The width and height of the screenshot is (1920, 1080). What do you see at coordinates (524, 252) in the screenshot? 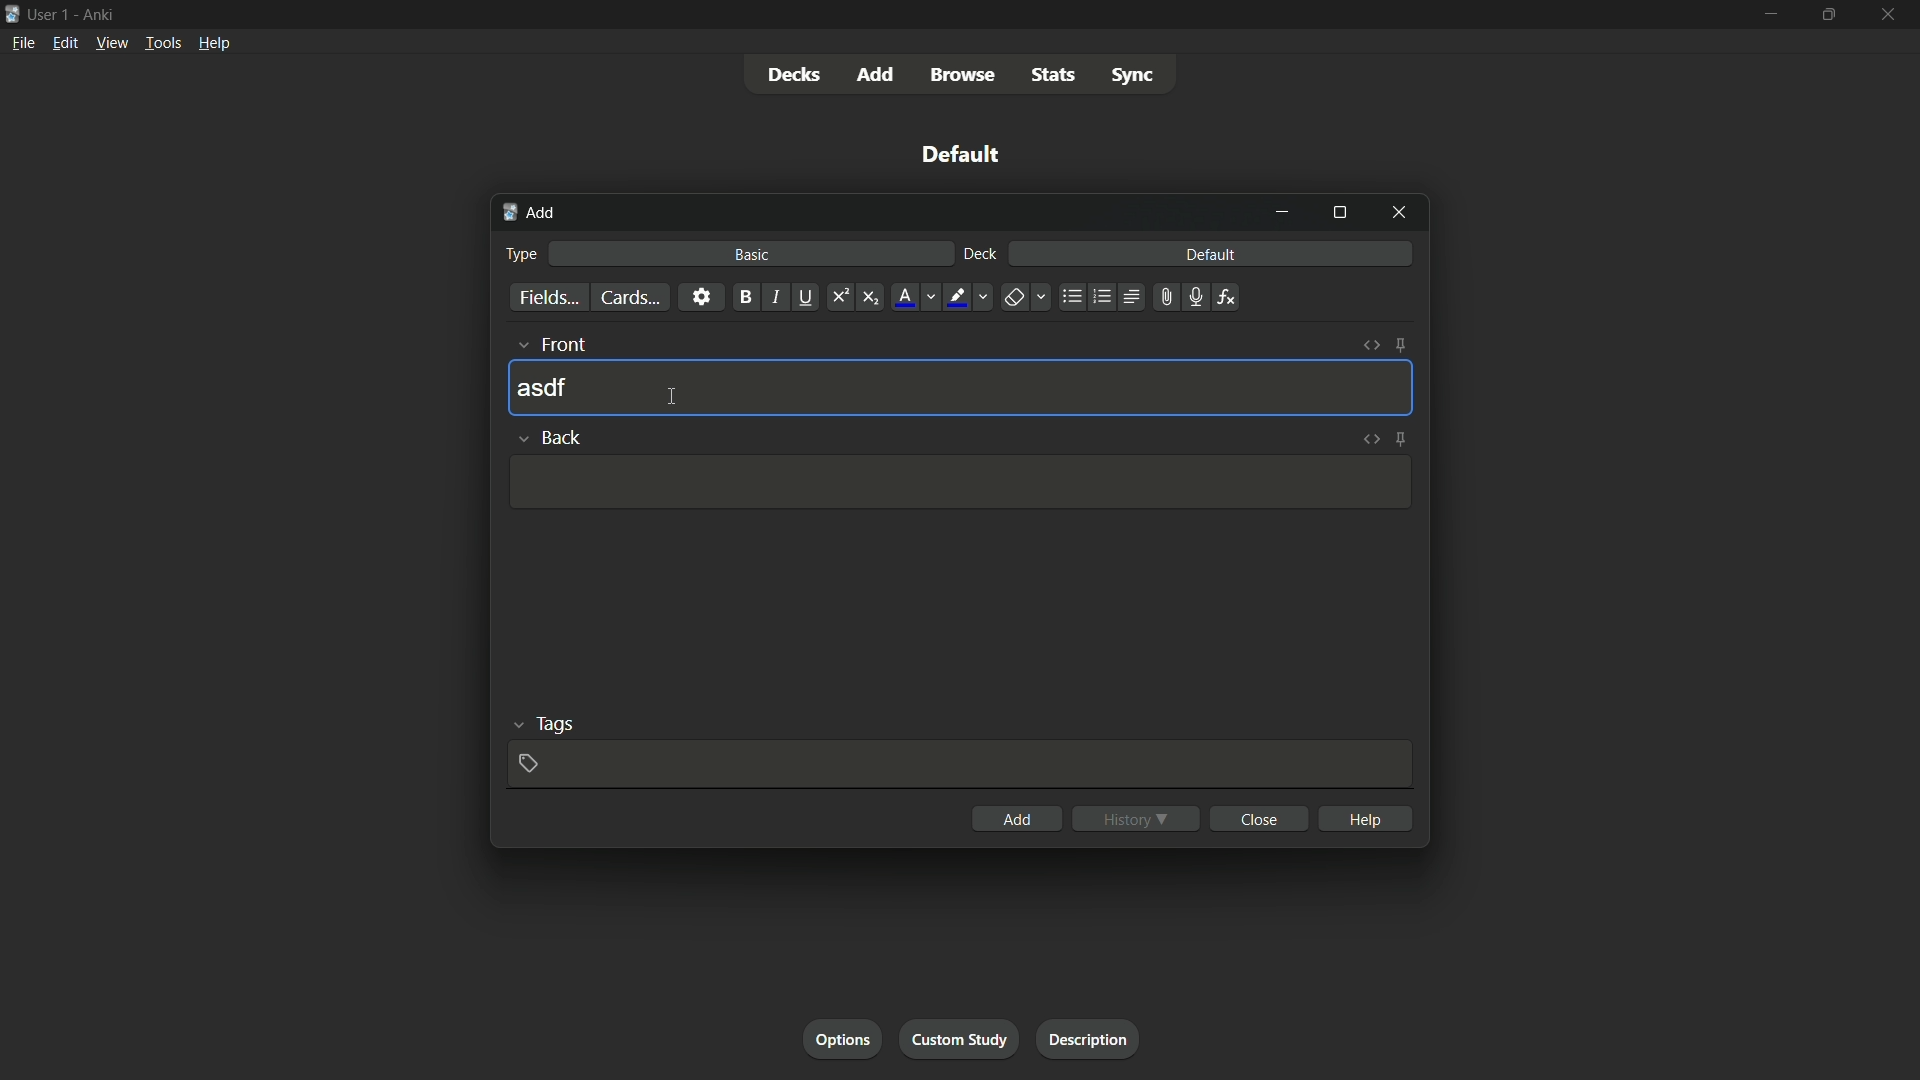
I see `type` at bounding box center [524, 252].